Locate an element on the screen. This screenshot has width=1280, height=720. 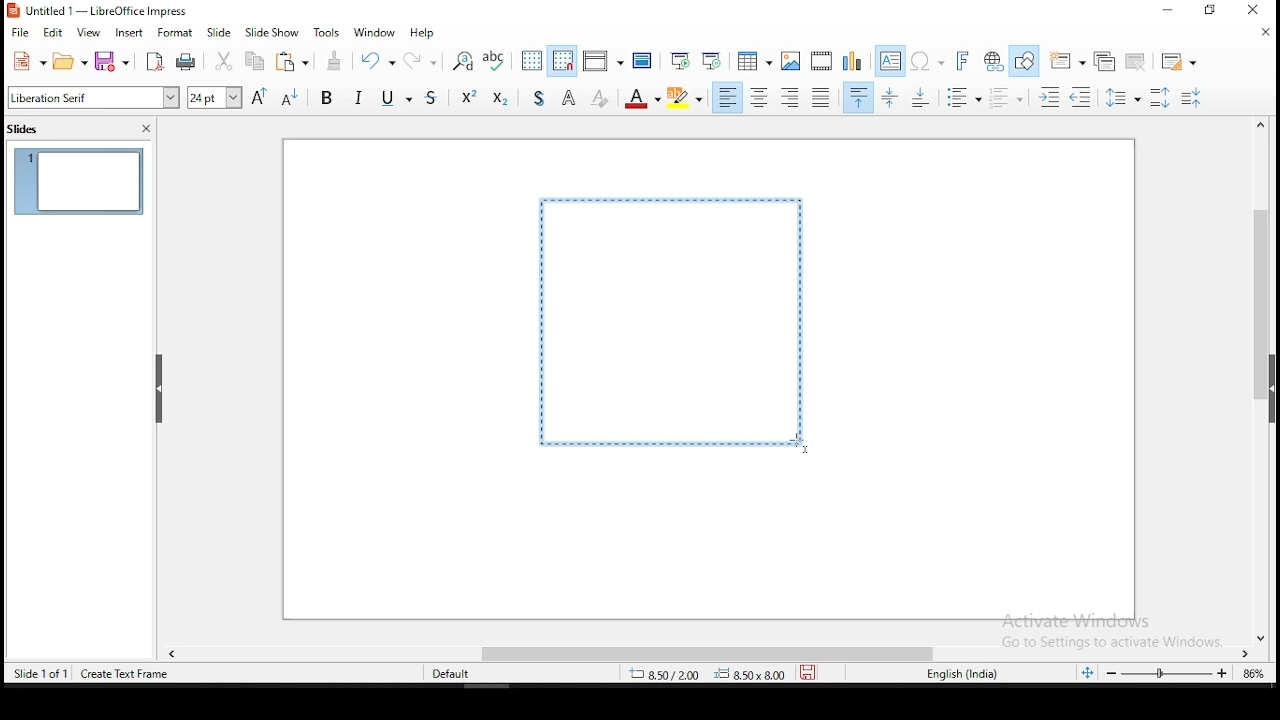
open is located at coordinates (69, 63).